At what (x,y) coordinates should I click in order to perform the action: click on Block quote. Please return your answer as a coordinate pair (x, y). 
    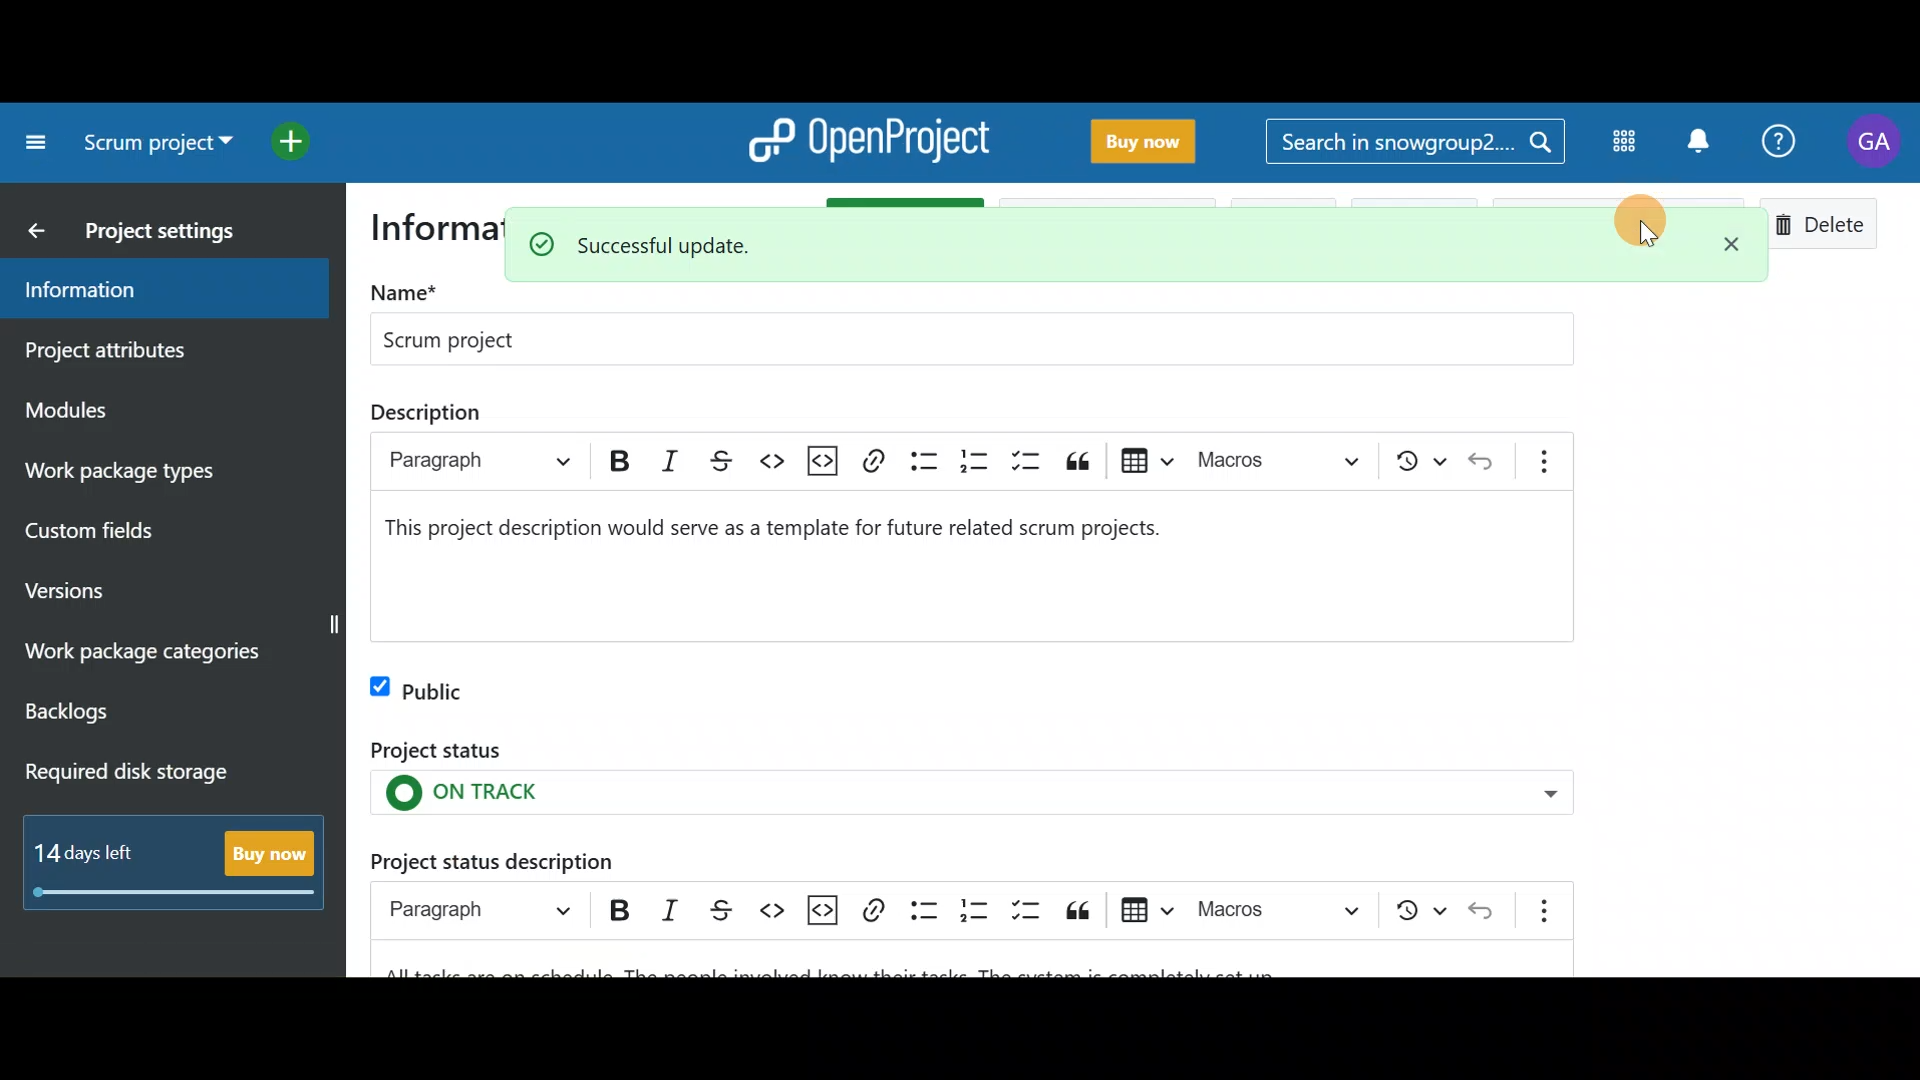
    Looking at the image, I should click on (1079, 911).